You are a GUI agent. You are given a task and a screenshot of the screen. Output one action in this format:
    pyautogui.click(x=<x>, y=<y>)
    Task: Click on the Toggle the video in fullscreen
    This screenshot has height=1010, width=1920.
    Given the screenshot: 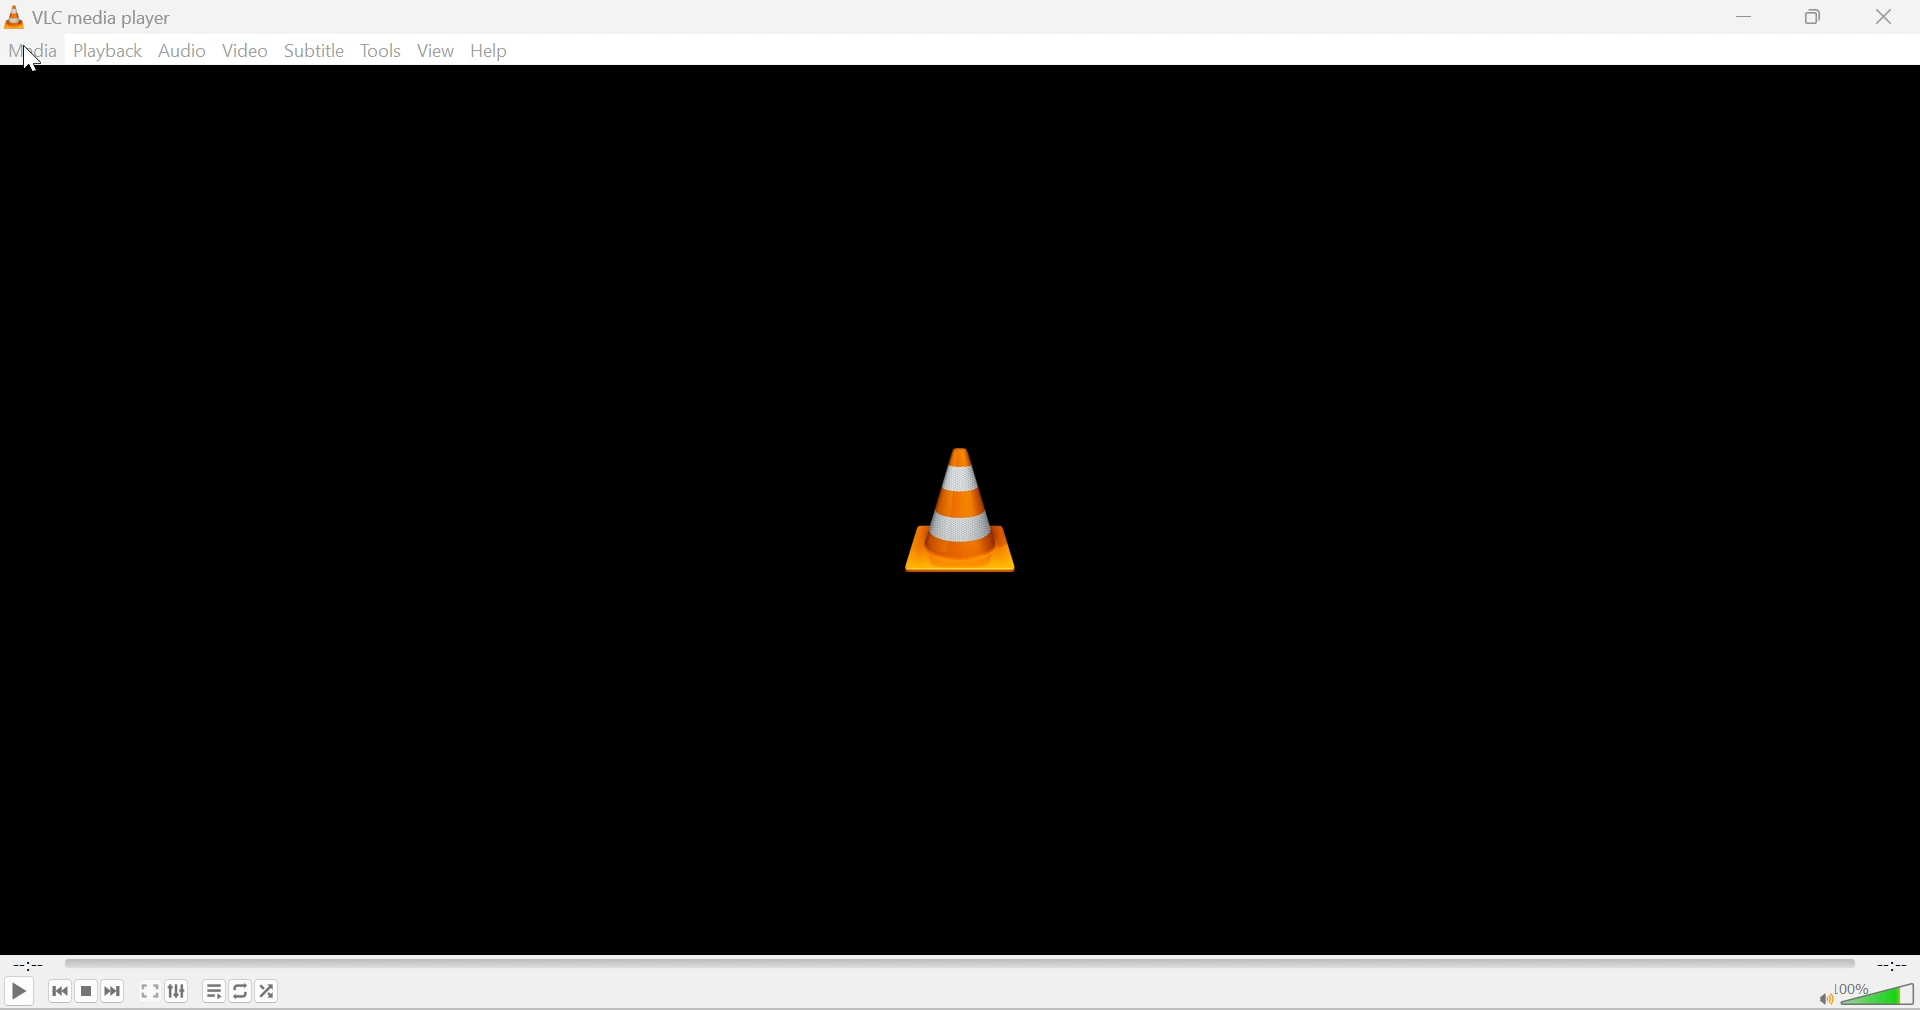 What is the action you would take?
    pyautogui.click(x=150, y=993)
    